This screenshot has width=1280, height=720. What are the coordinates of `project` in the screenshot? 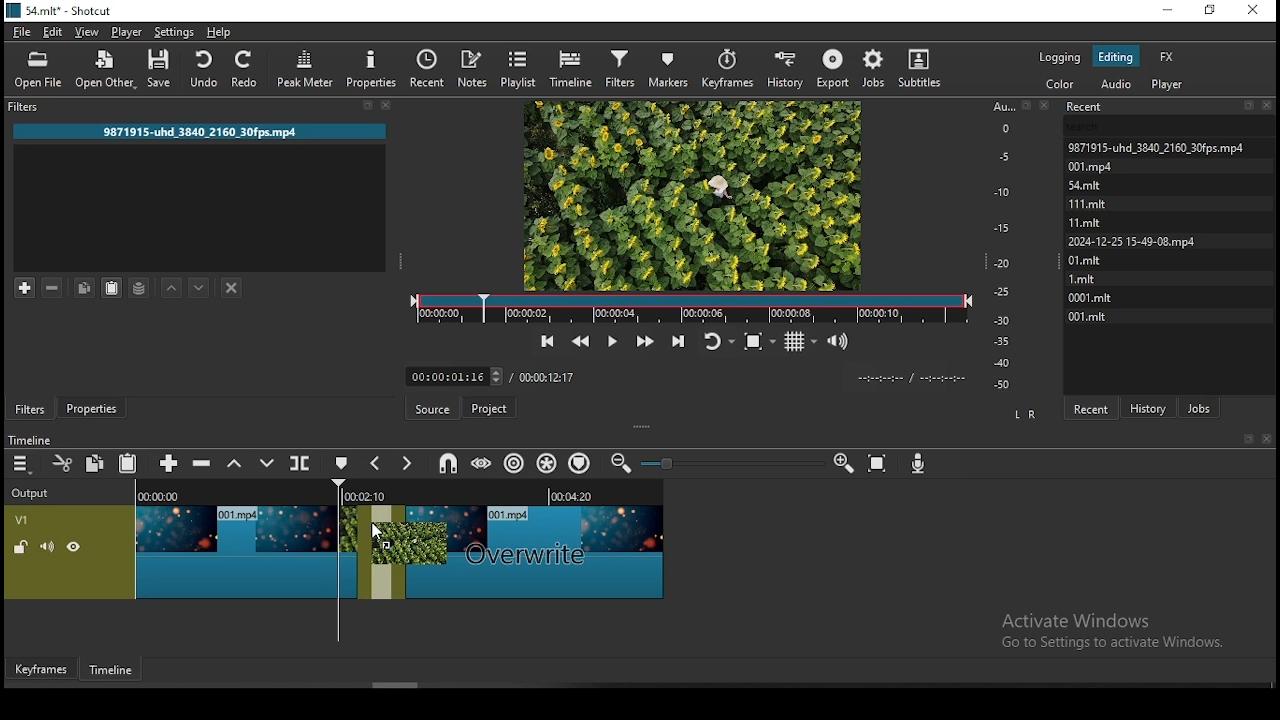 It's located at (488, 410).